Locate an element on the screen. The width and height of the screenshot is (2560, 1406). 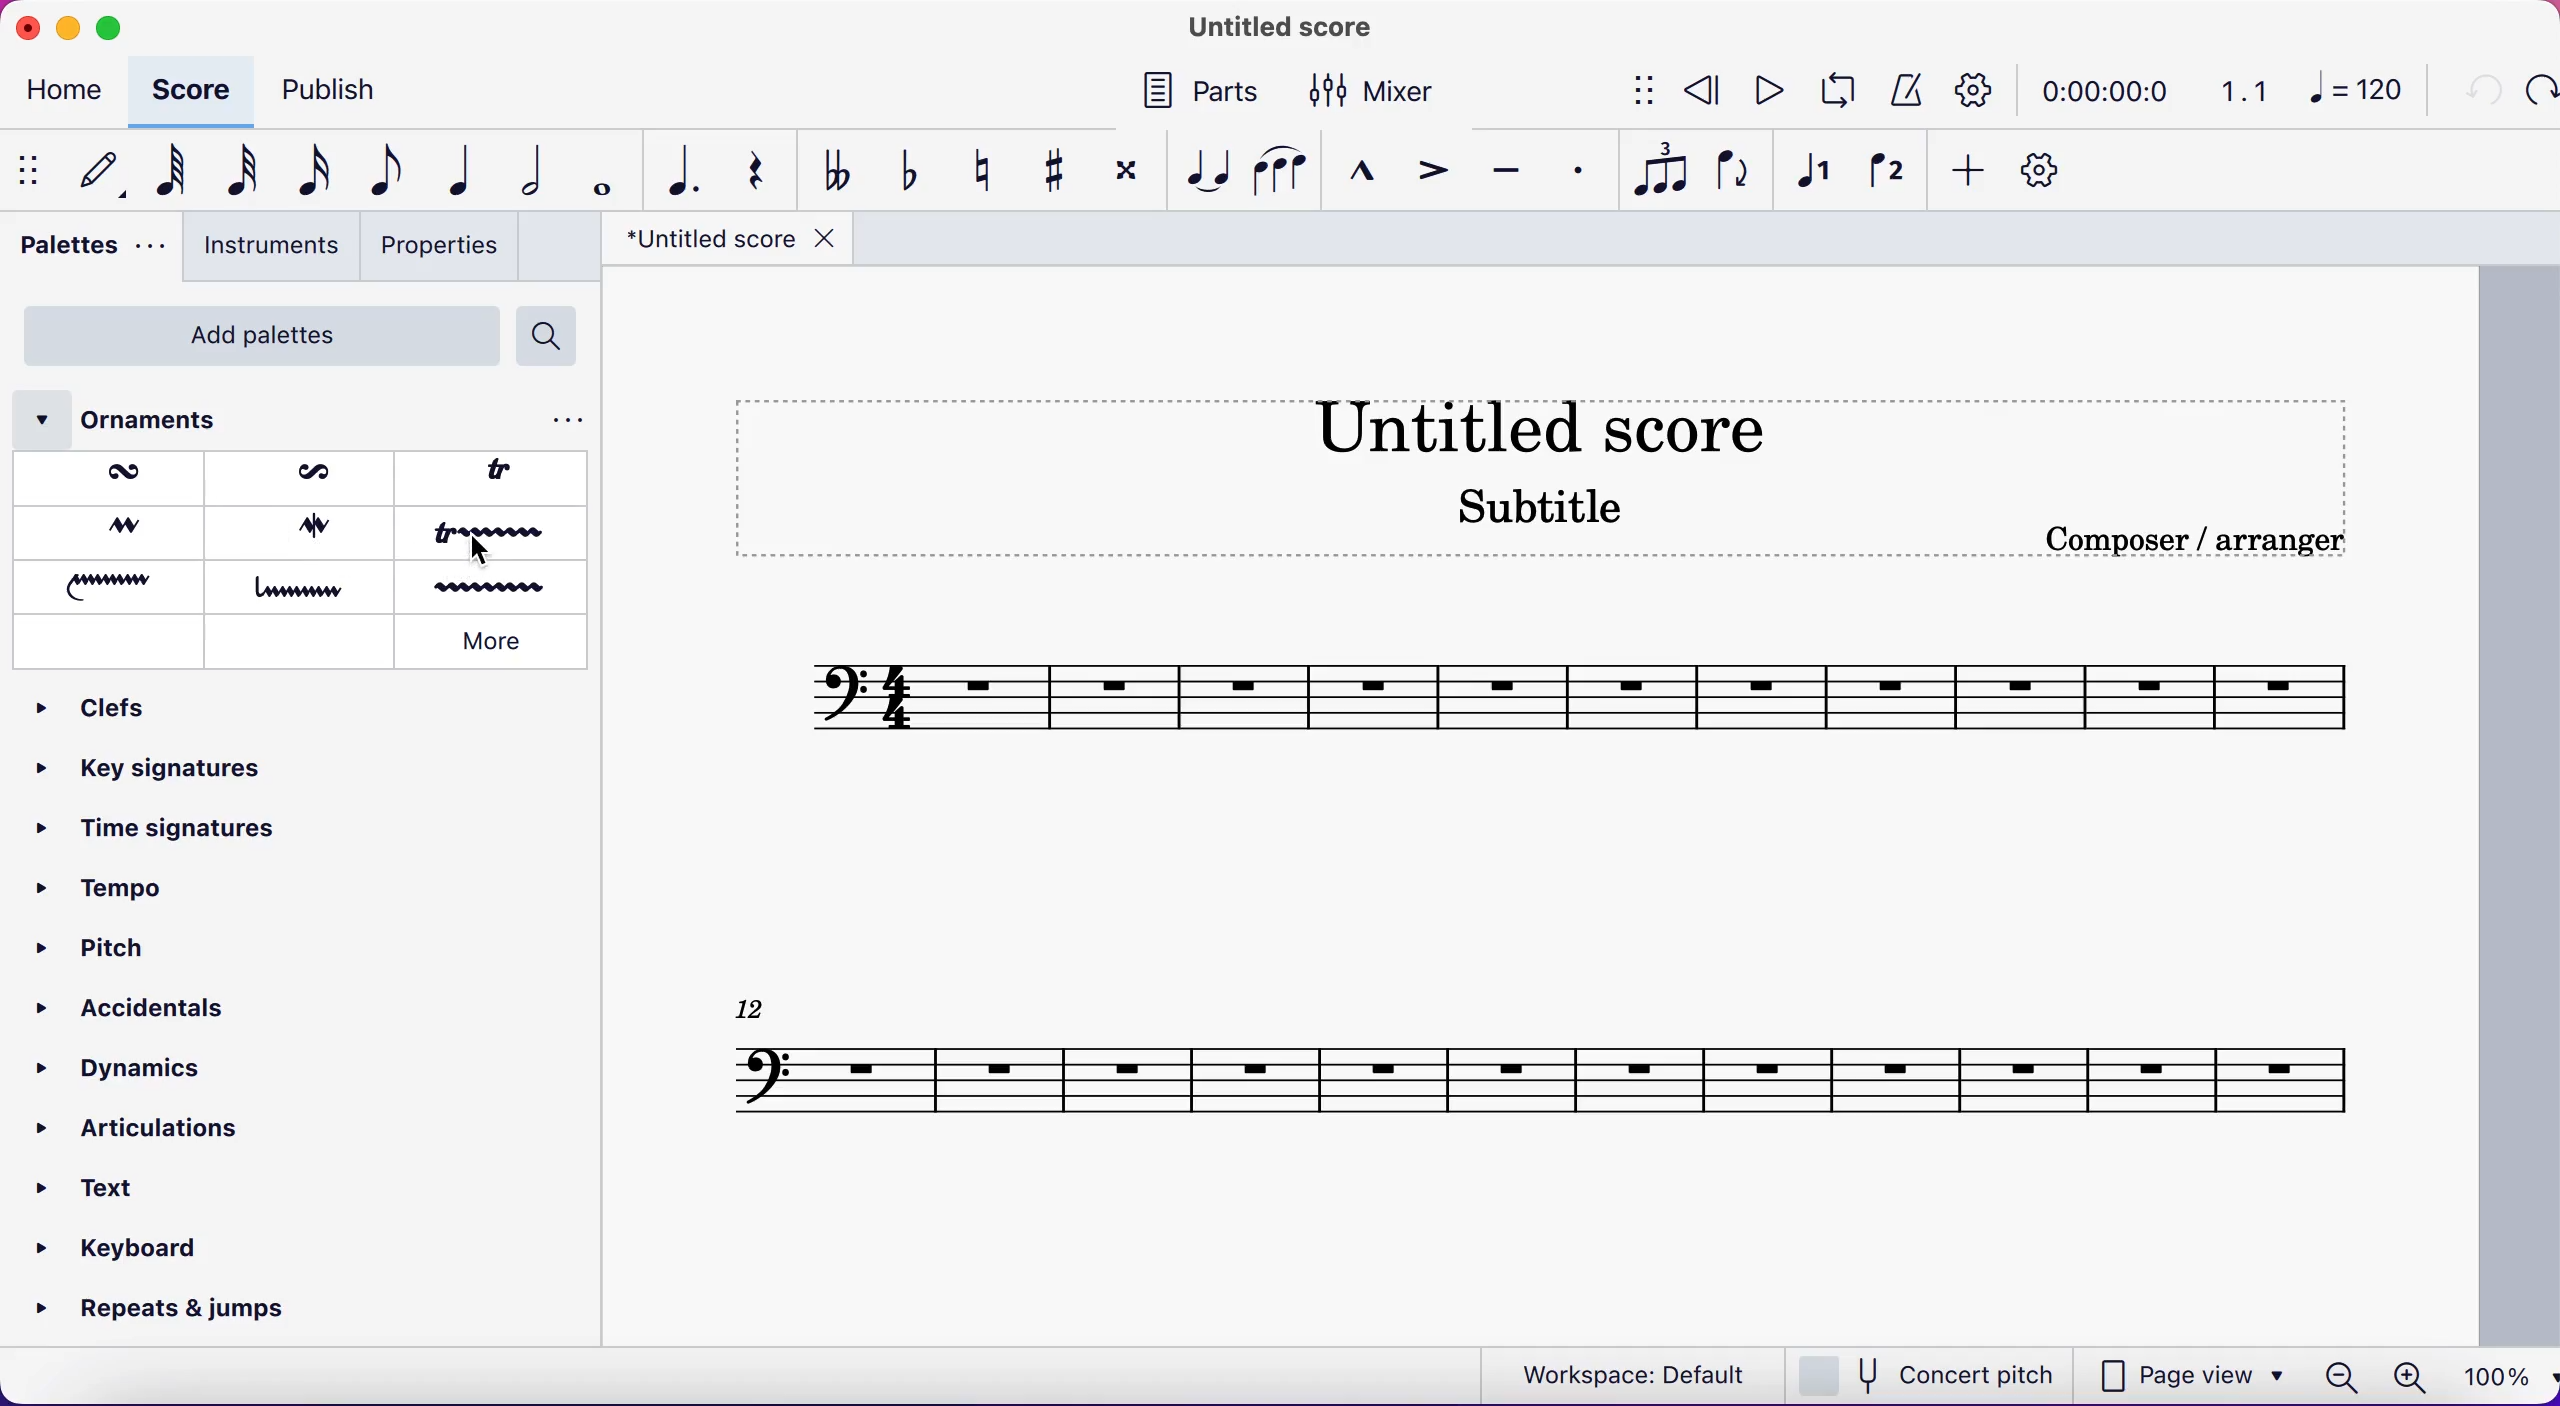
quarter note is located at coordinates (456, 173).